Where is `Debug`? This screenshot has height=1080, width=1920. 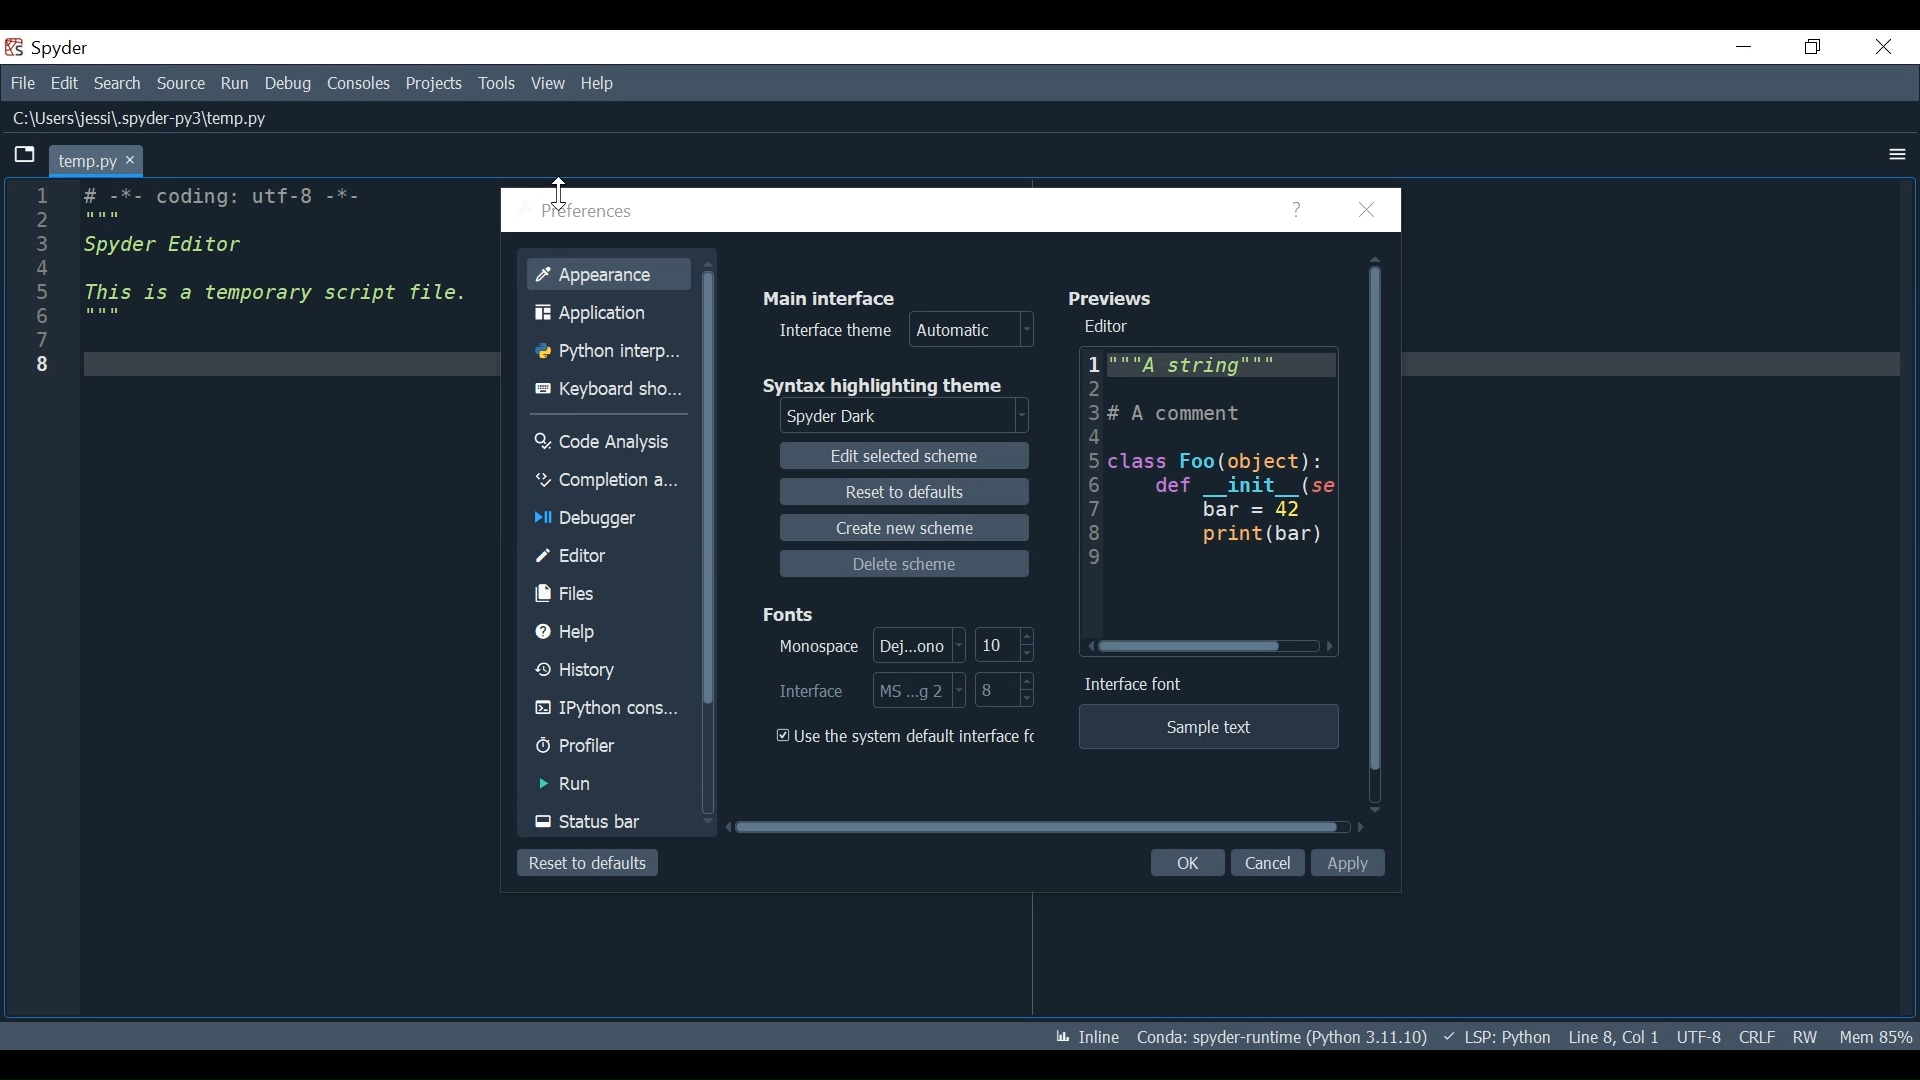
Debug is located at coordinates (290, 86).